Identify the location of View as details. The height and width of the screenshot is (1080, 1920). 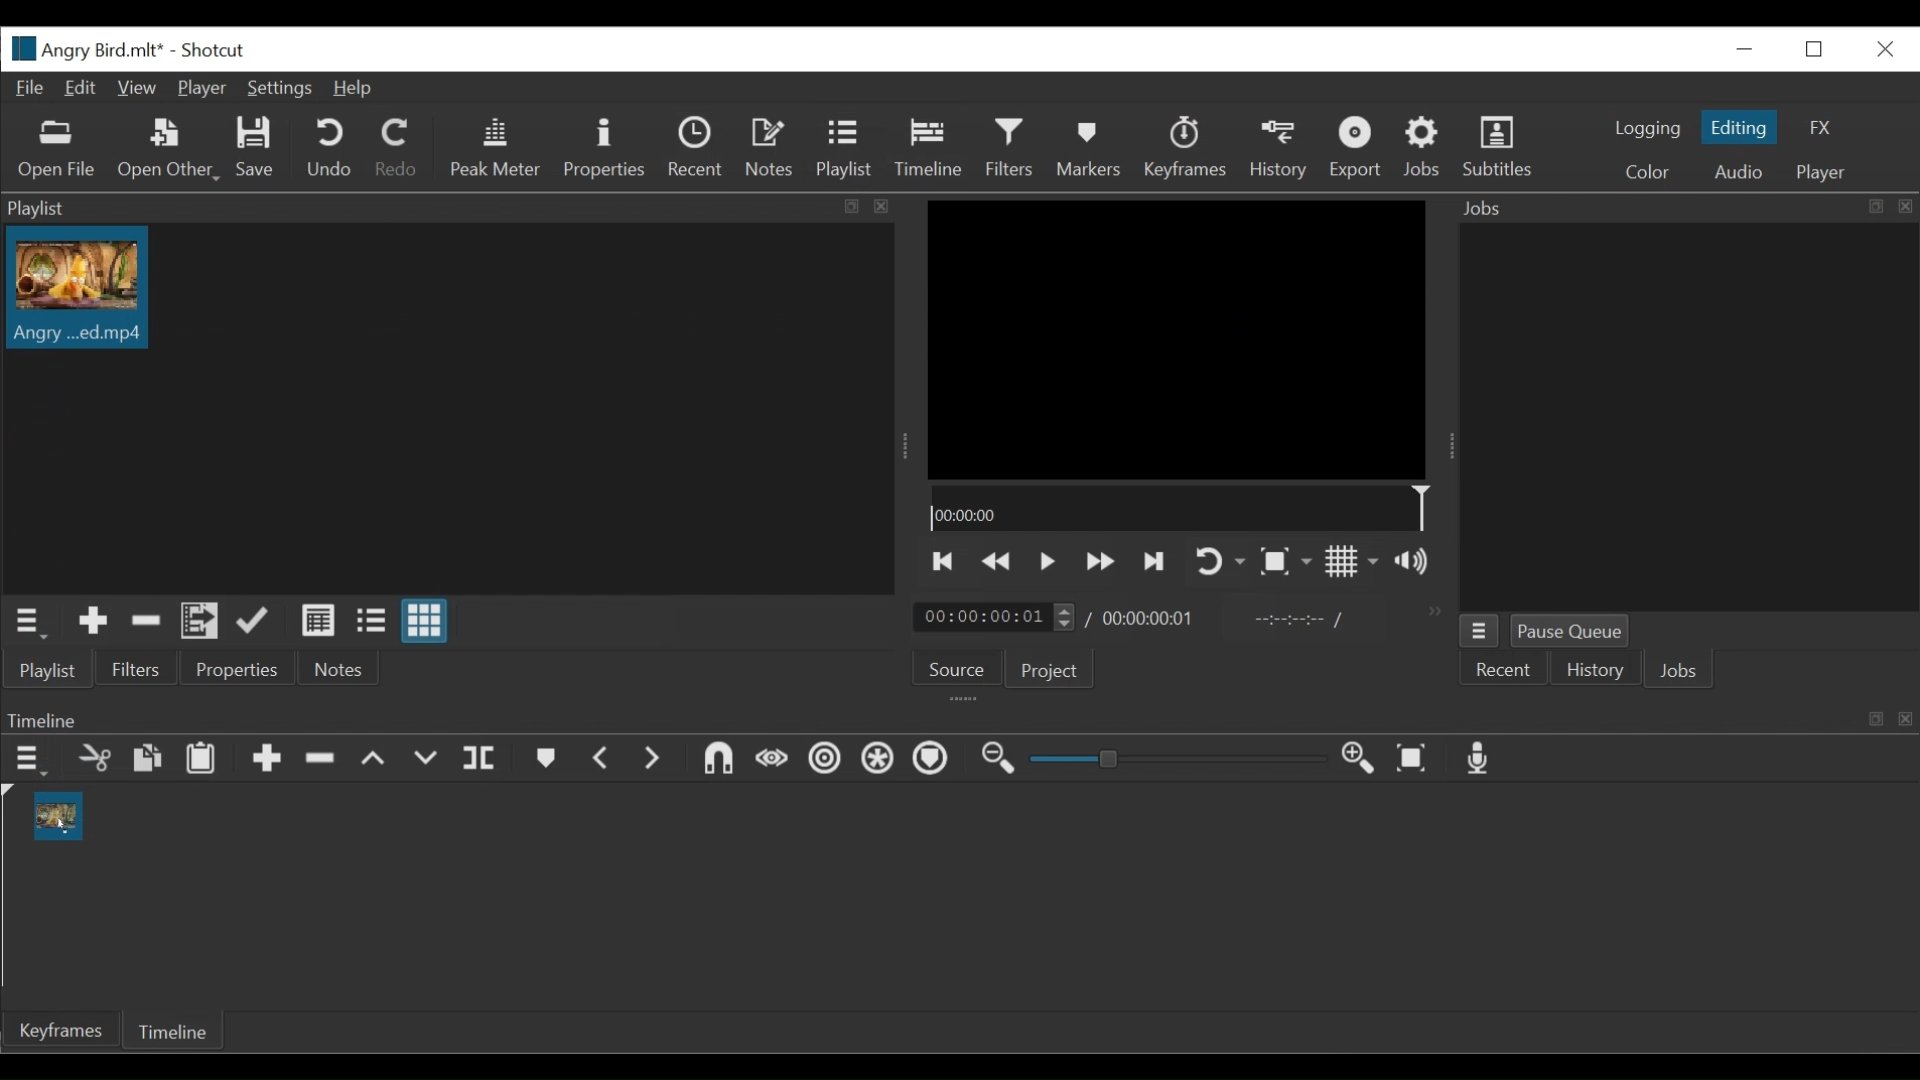
(317, 621).